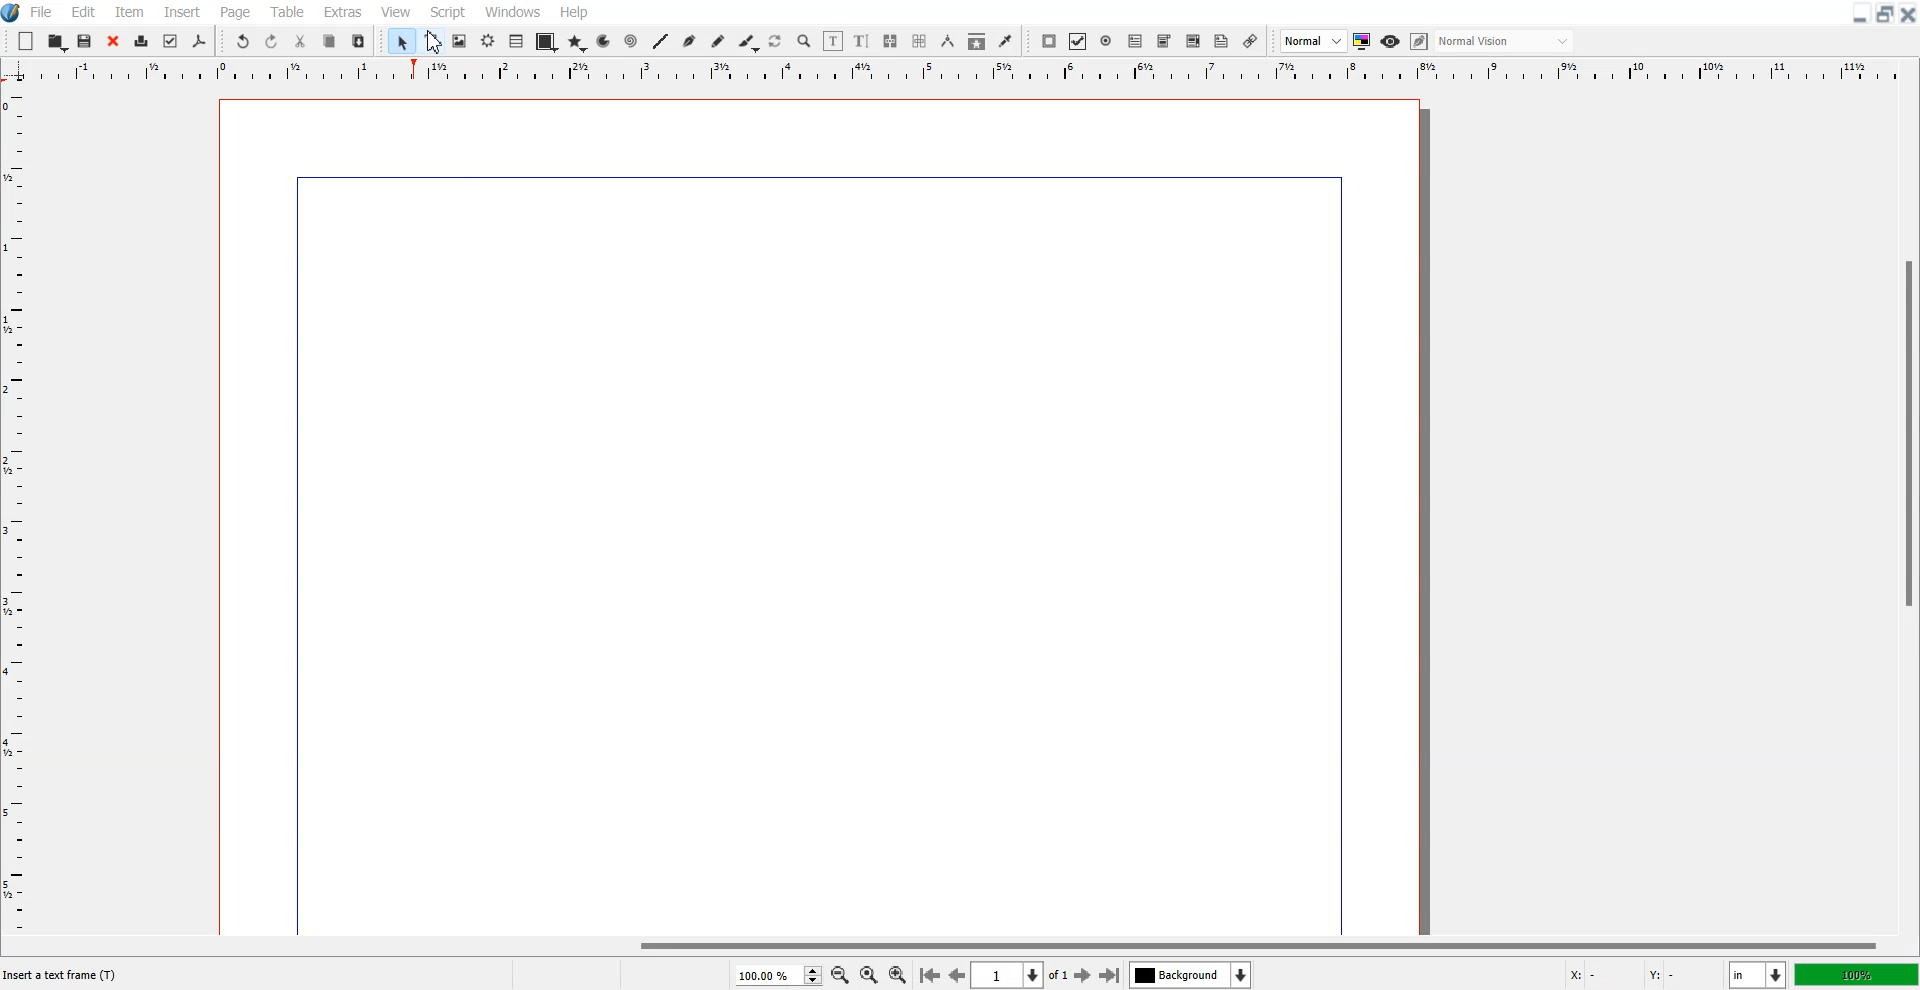  Describe the element at coordinates (1886, 13) in the screenshot. I see `Maximize` at that location.